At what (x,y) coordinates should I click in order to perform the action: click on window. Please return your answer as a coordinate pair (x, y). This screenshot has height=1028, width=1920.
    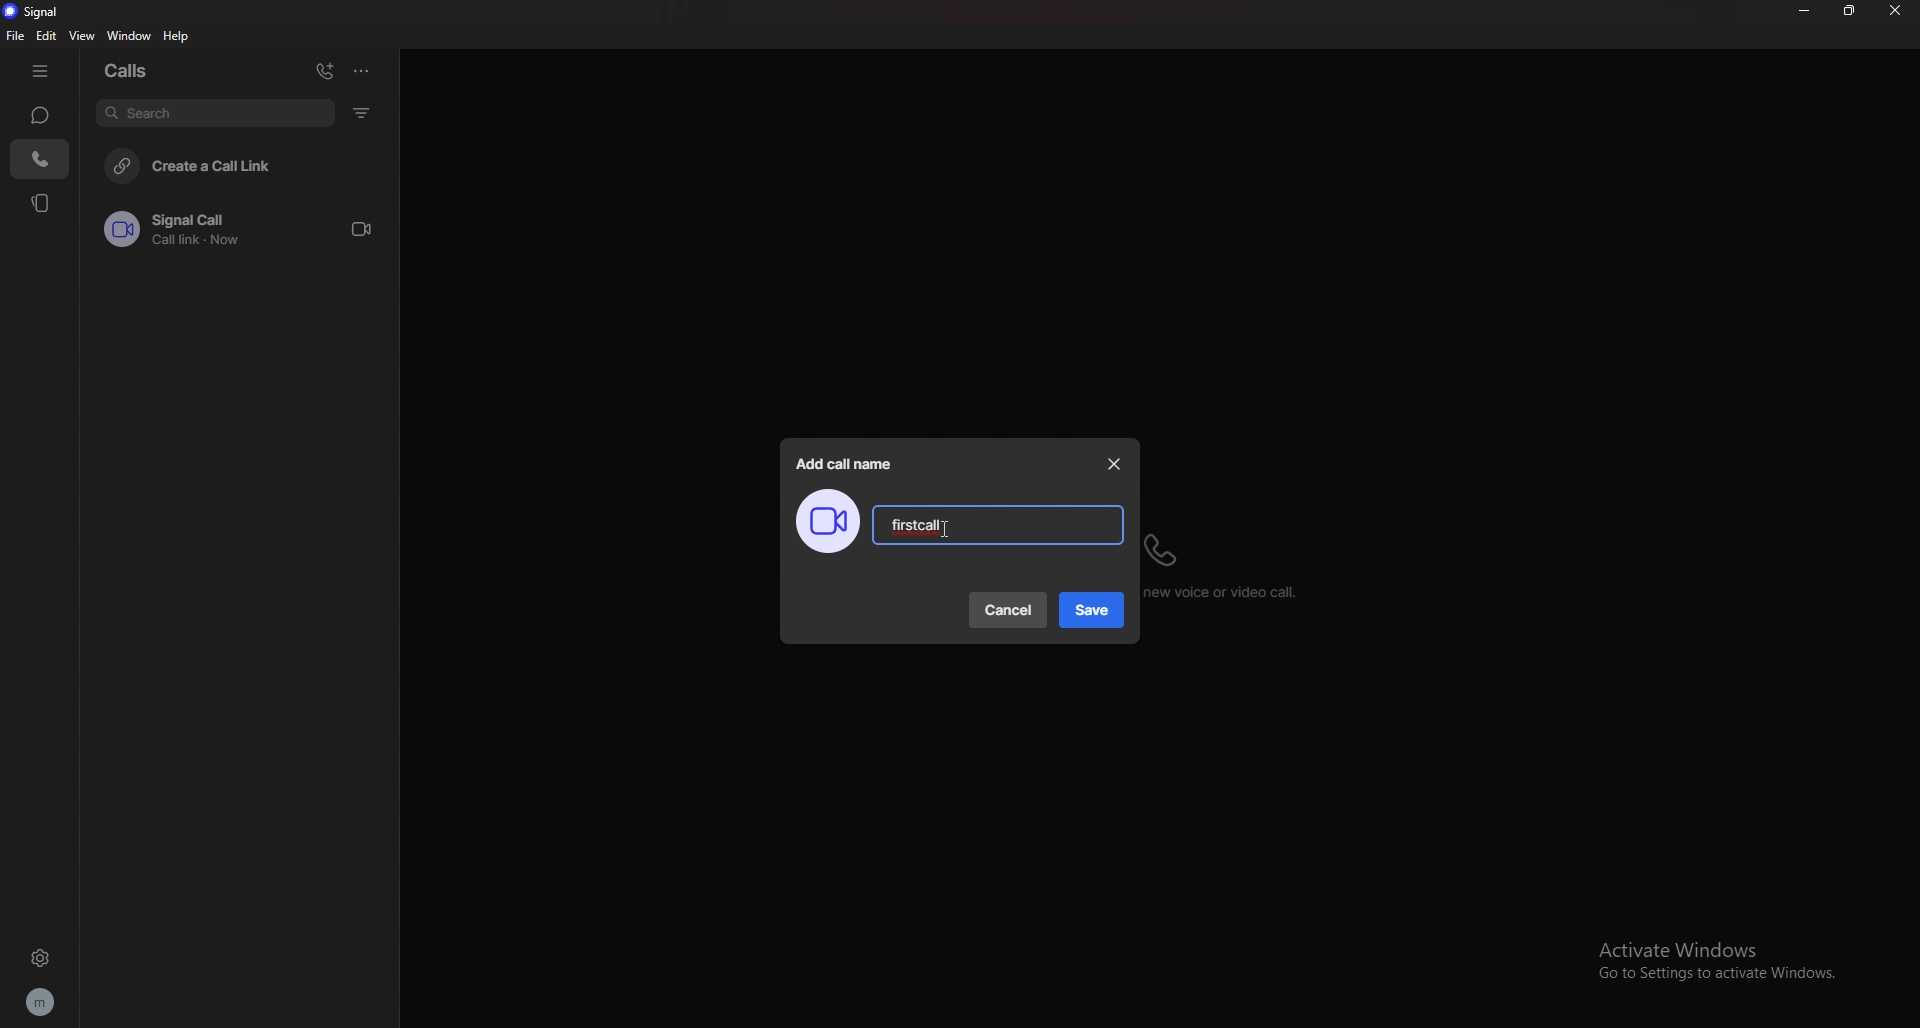
    Looking at the image, I should click on (133, 36).